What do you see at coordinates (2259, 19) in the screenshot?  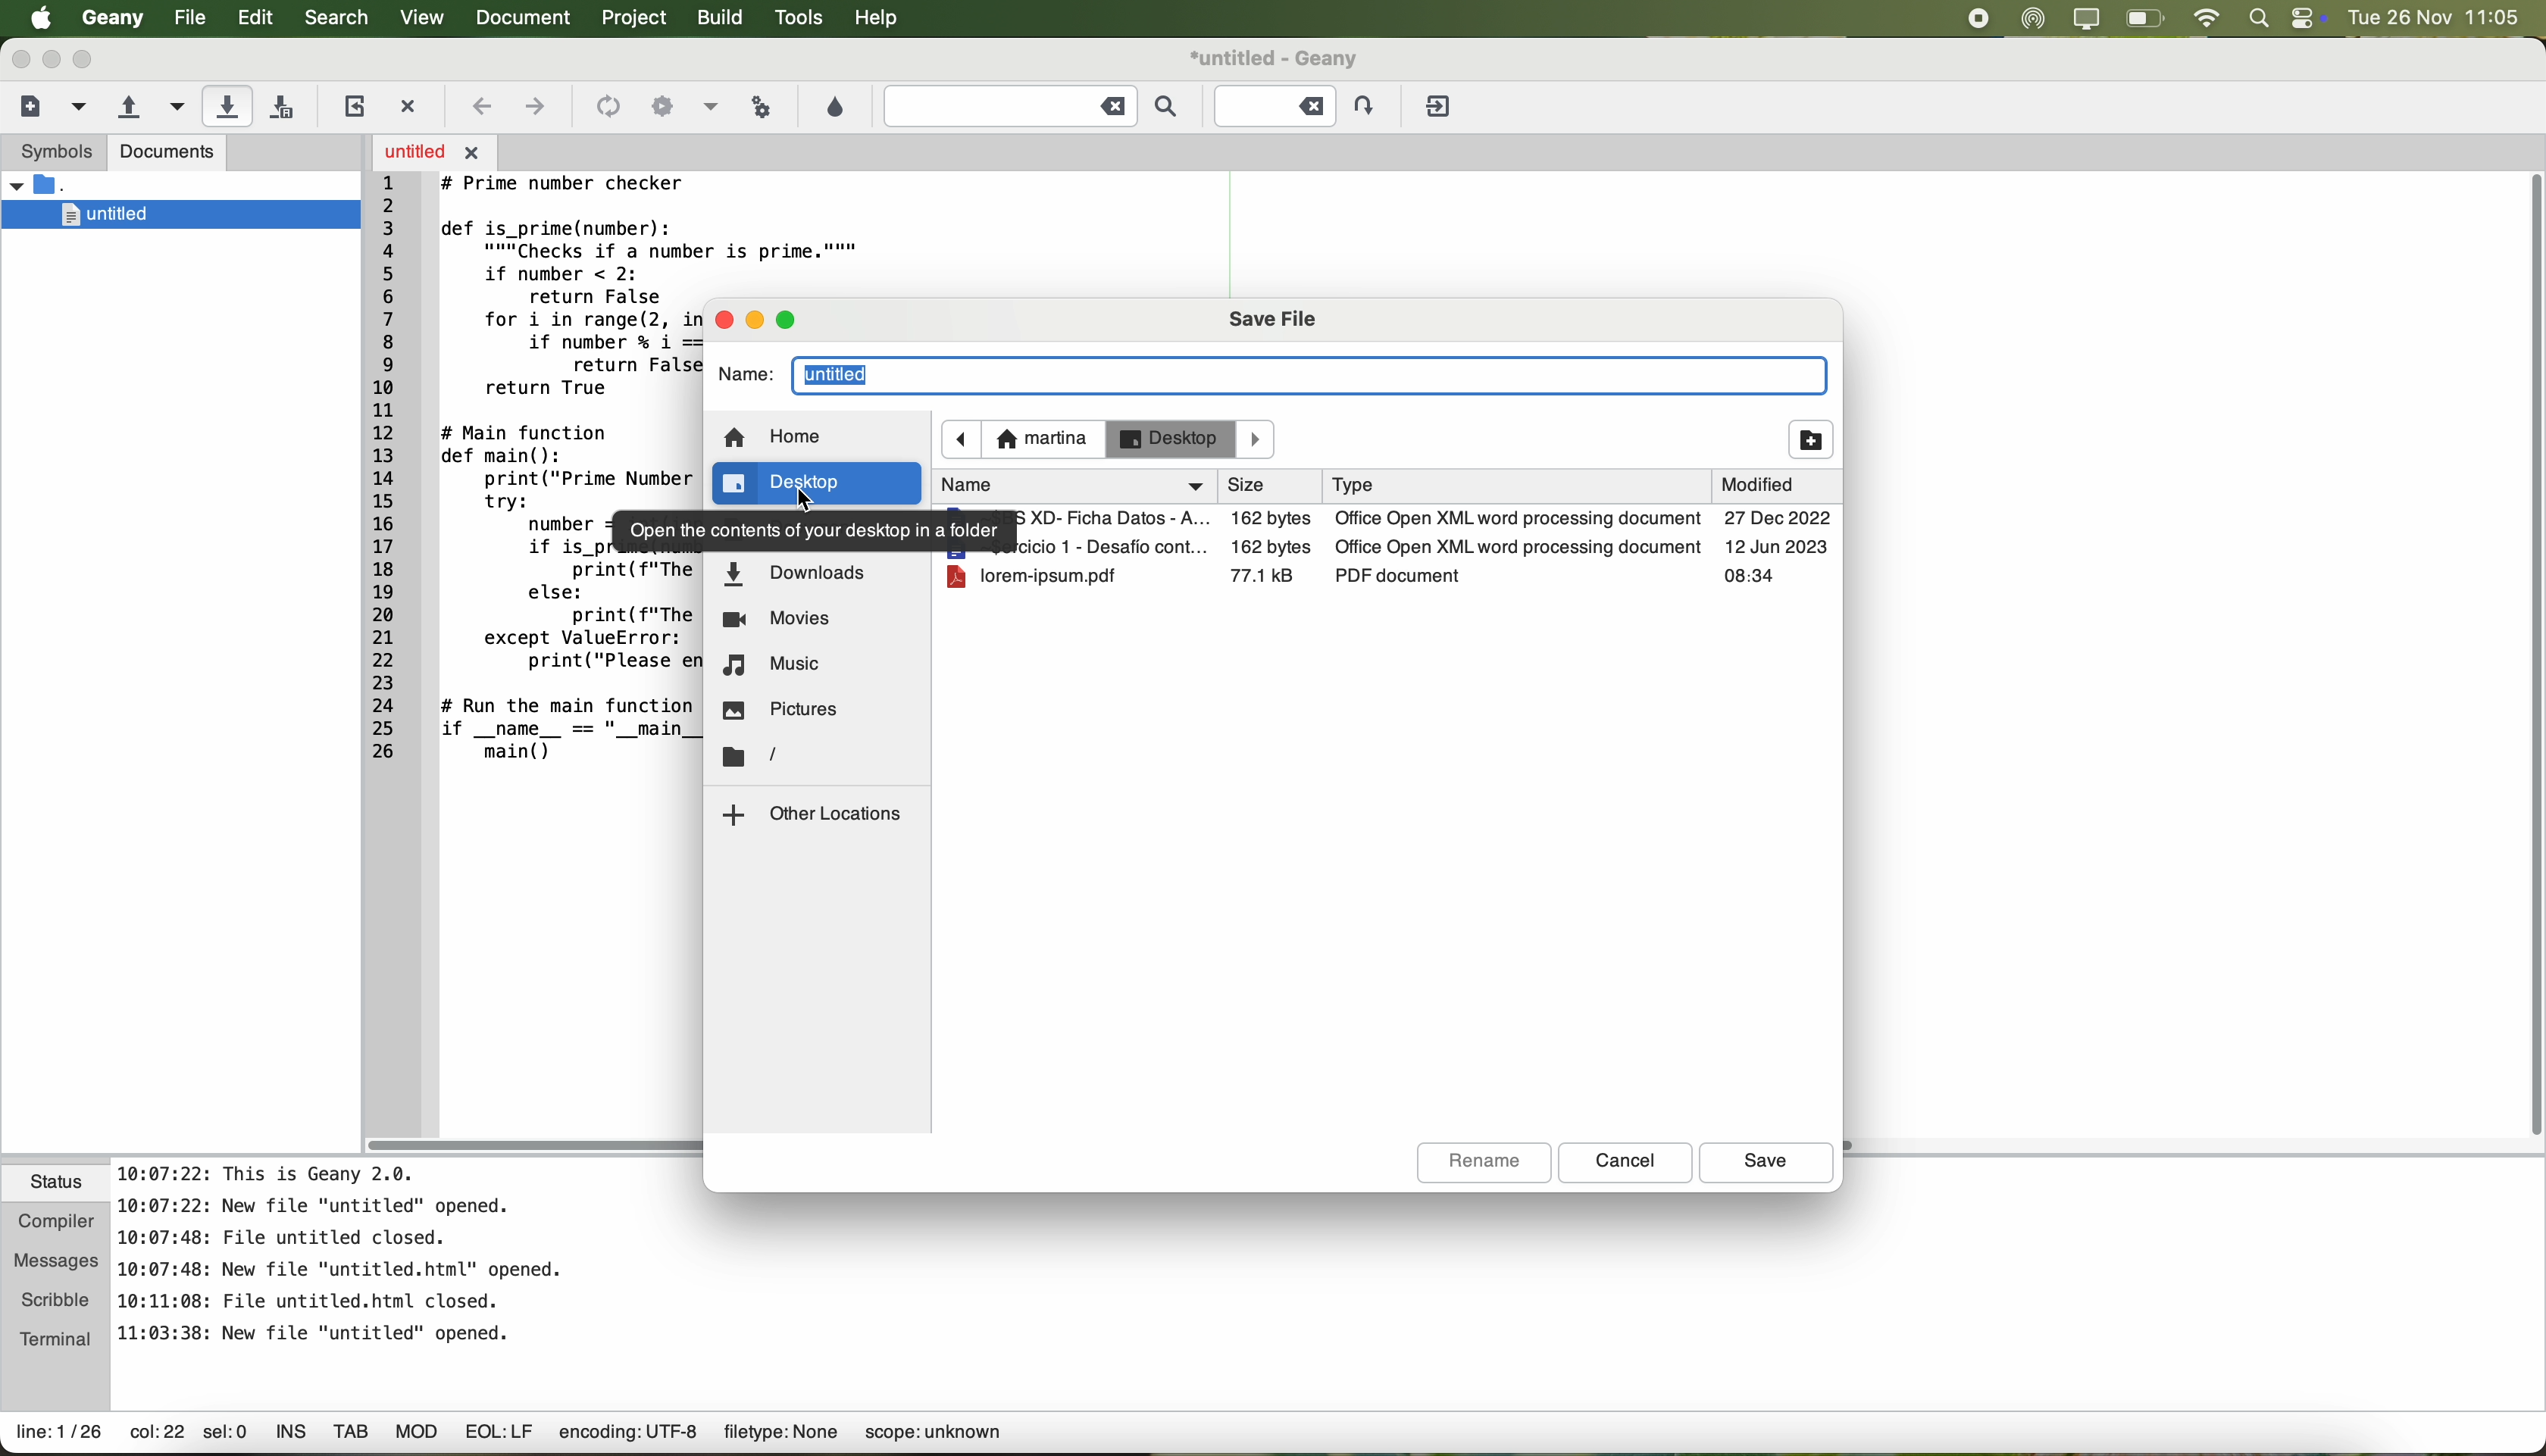 I see `spotlight search` at bounding box center [2259, 19].